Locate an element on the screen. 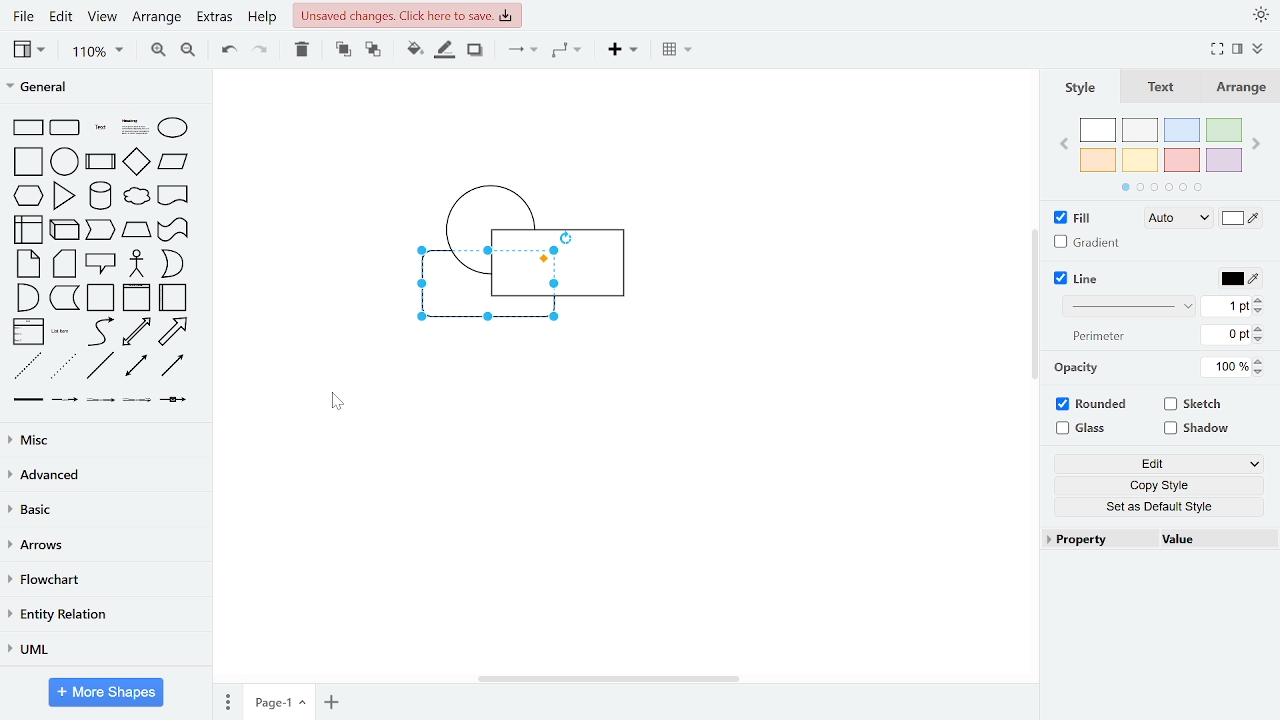  green is located at coordinates (1226, 130).